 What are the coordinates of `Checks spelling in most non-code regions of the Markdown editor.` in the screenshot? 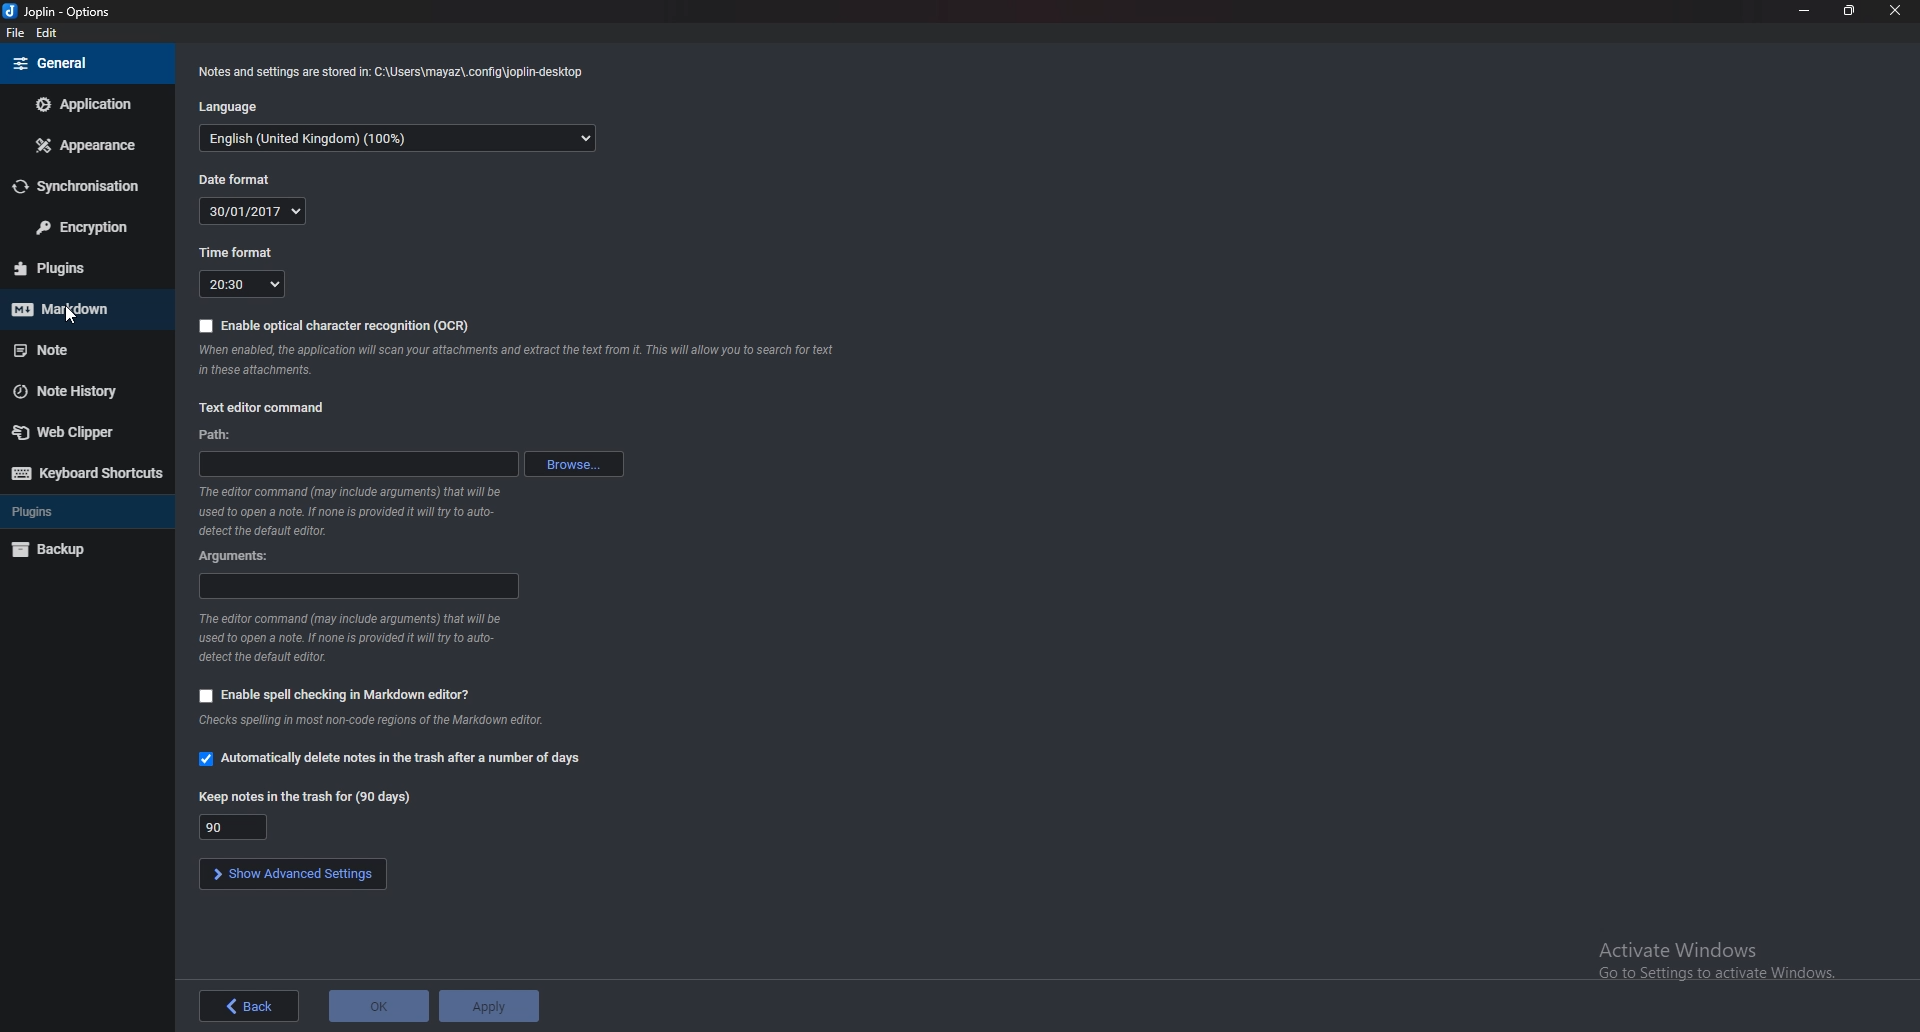 It's located at (371, 723).